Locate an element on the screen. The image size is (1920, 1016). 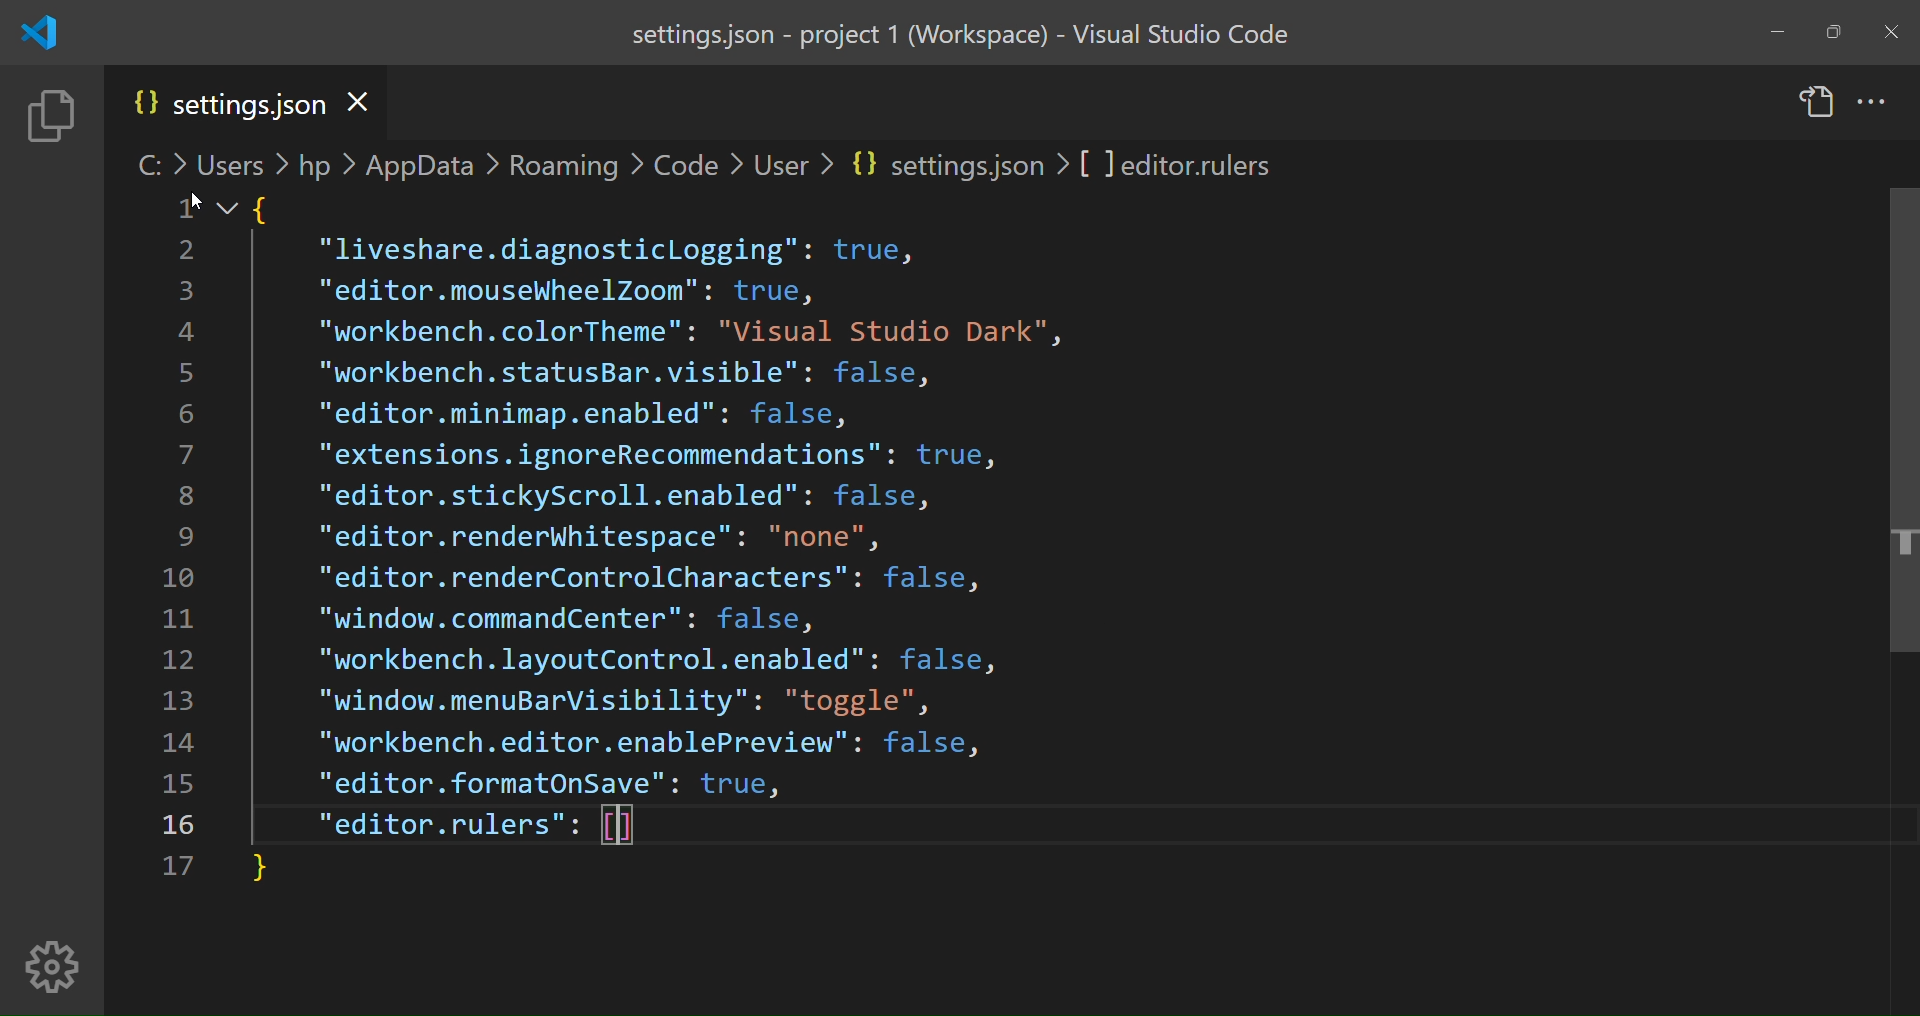
close file is located at coordinates (368, 100).